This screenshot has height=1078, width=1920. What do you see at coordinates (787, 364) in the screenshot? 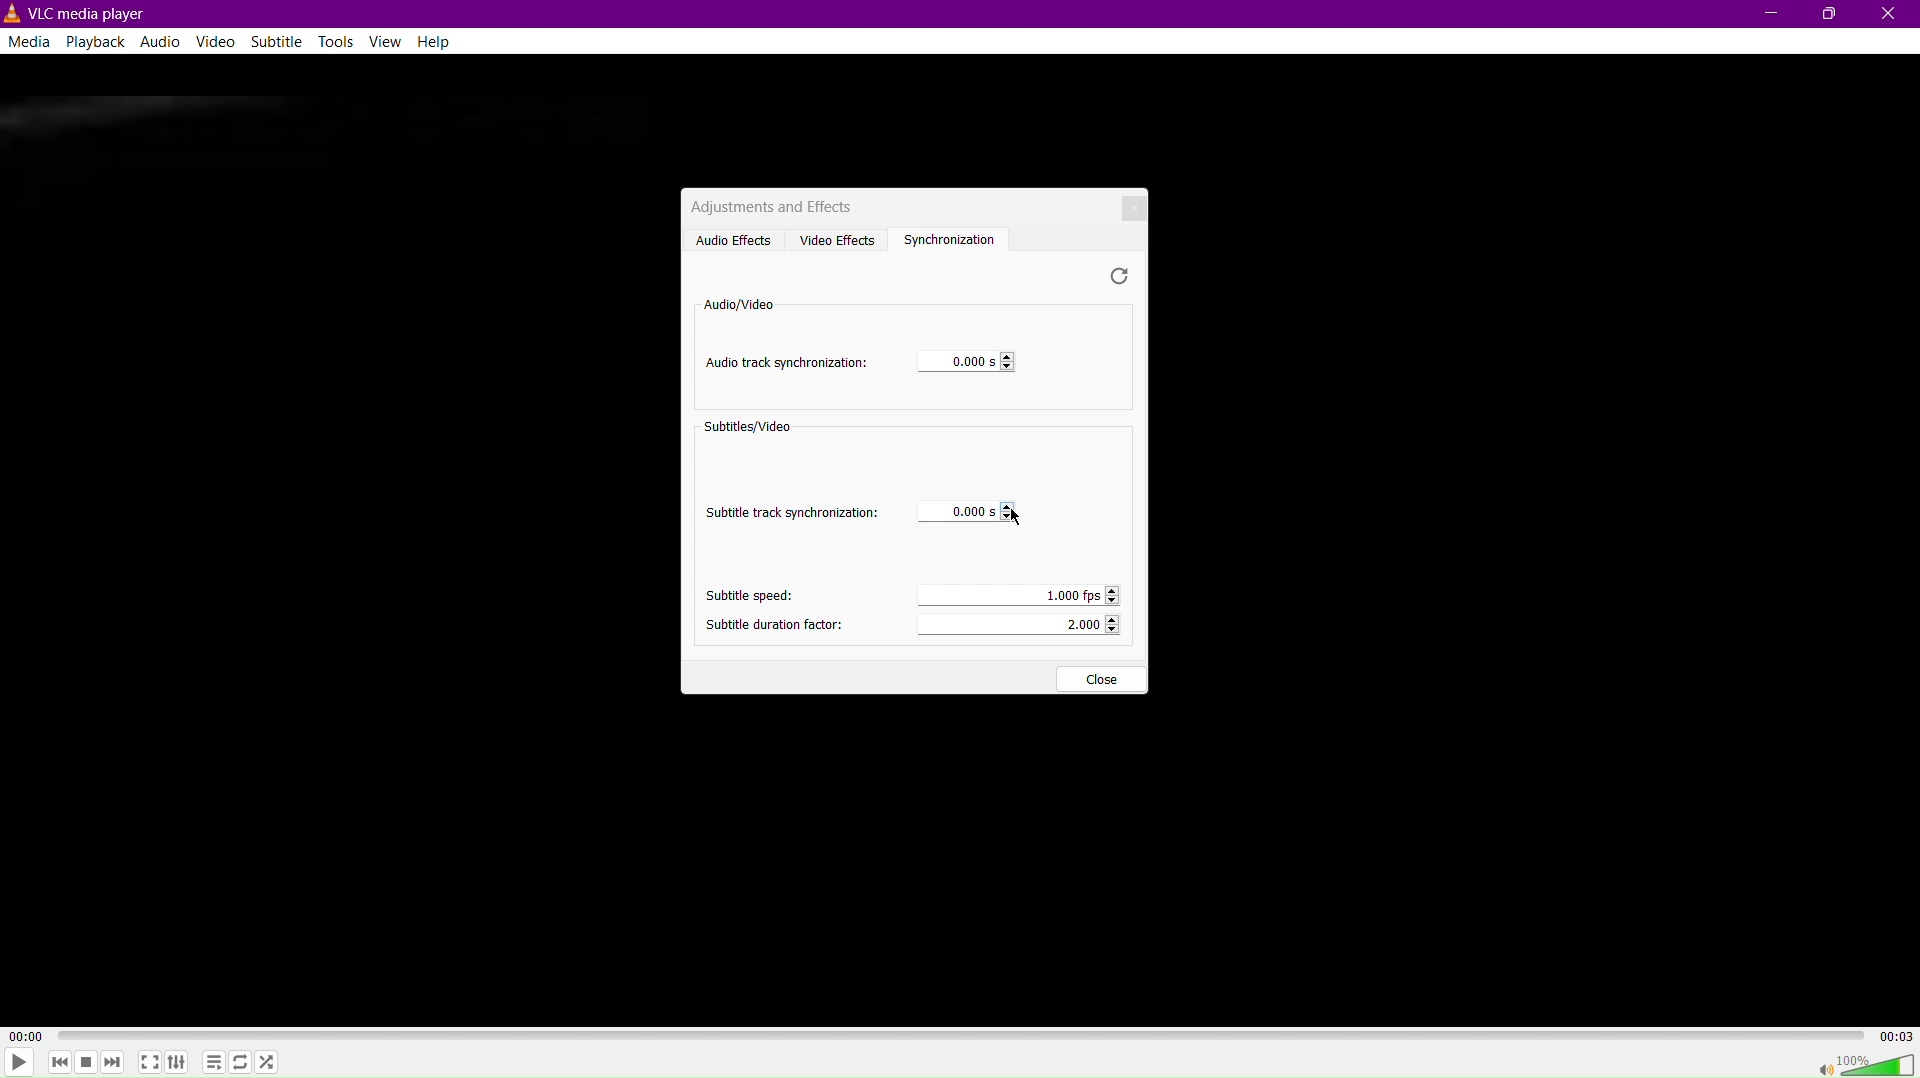
I see `Audio Track synchronization` at bounding box center [787, 364].